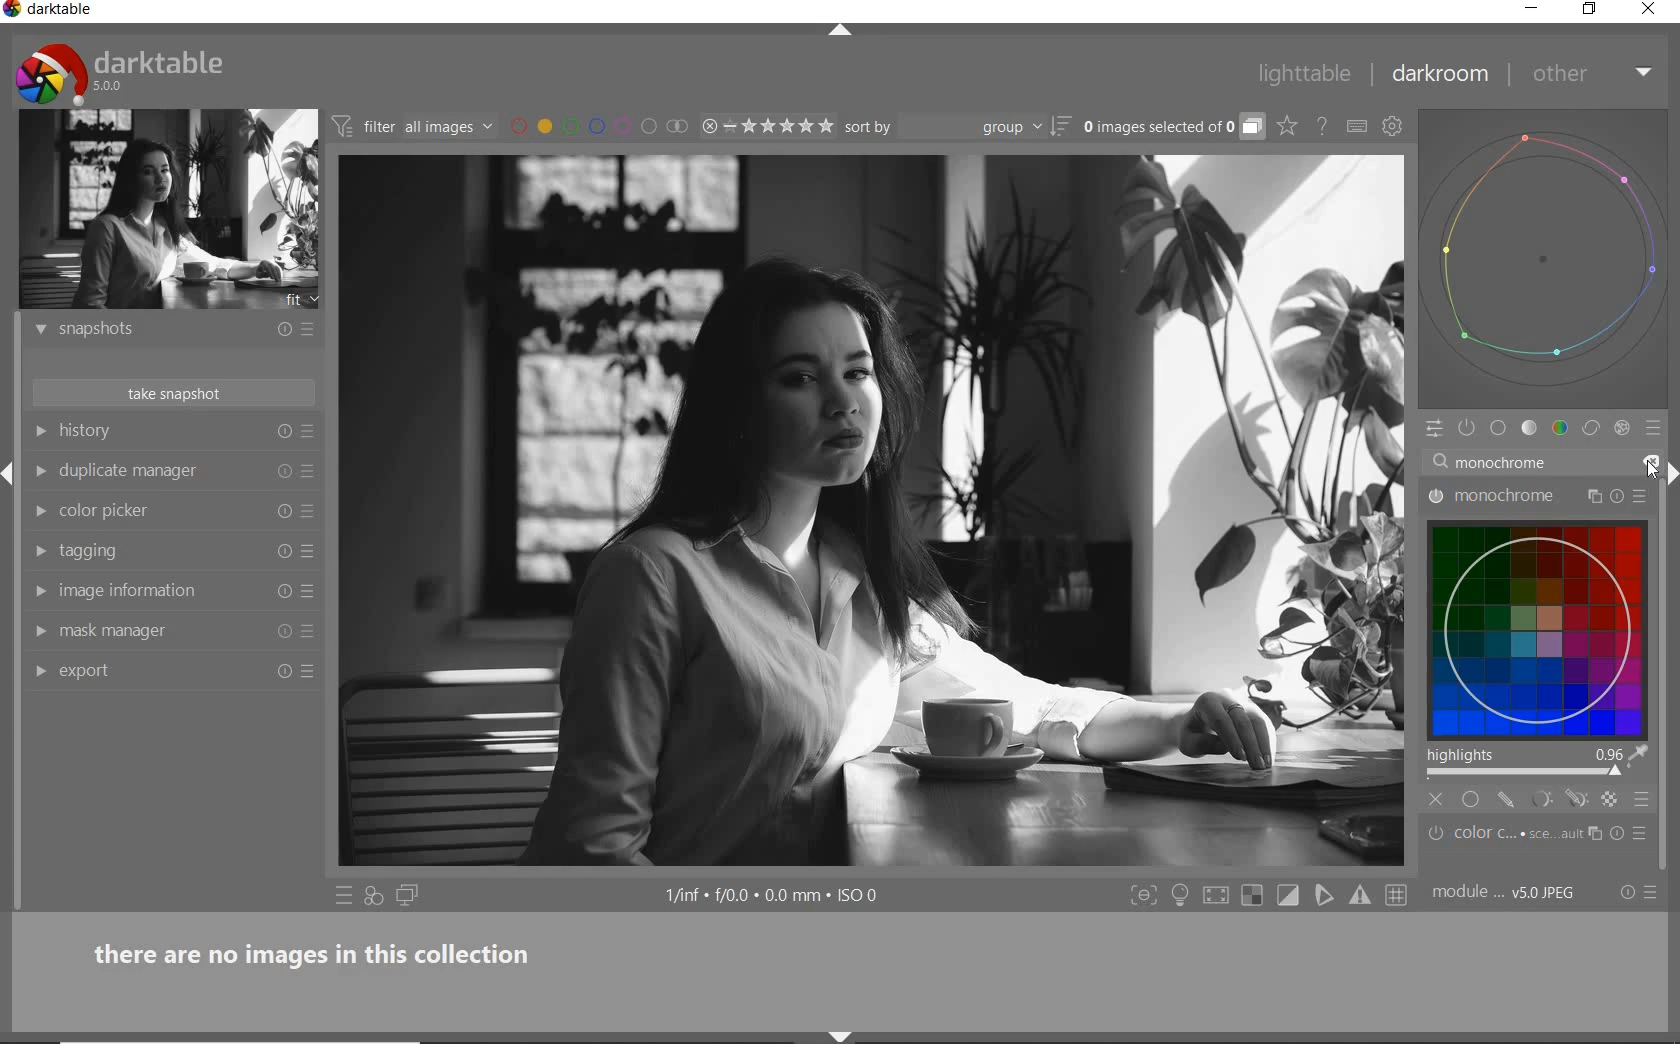 The height and width of the screenshot is (1044, 1680). I want to click on tone, so click(1530, 430).